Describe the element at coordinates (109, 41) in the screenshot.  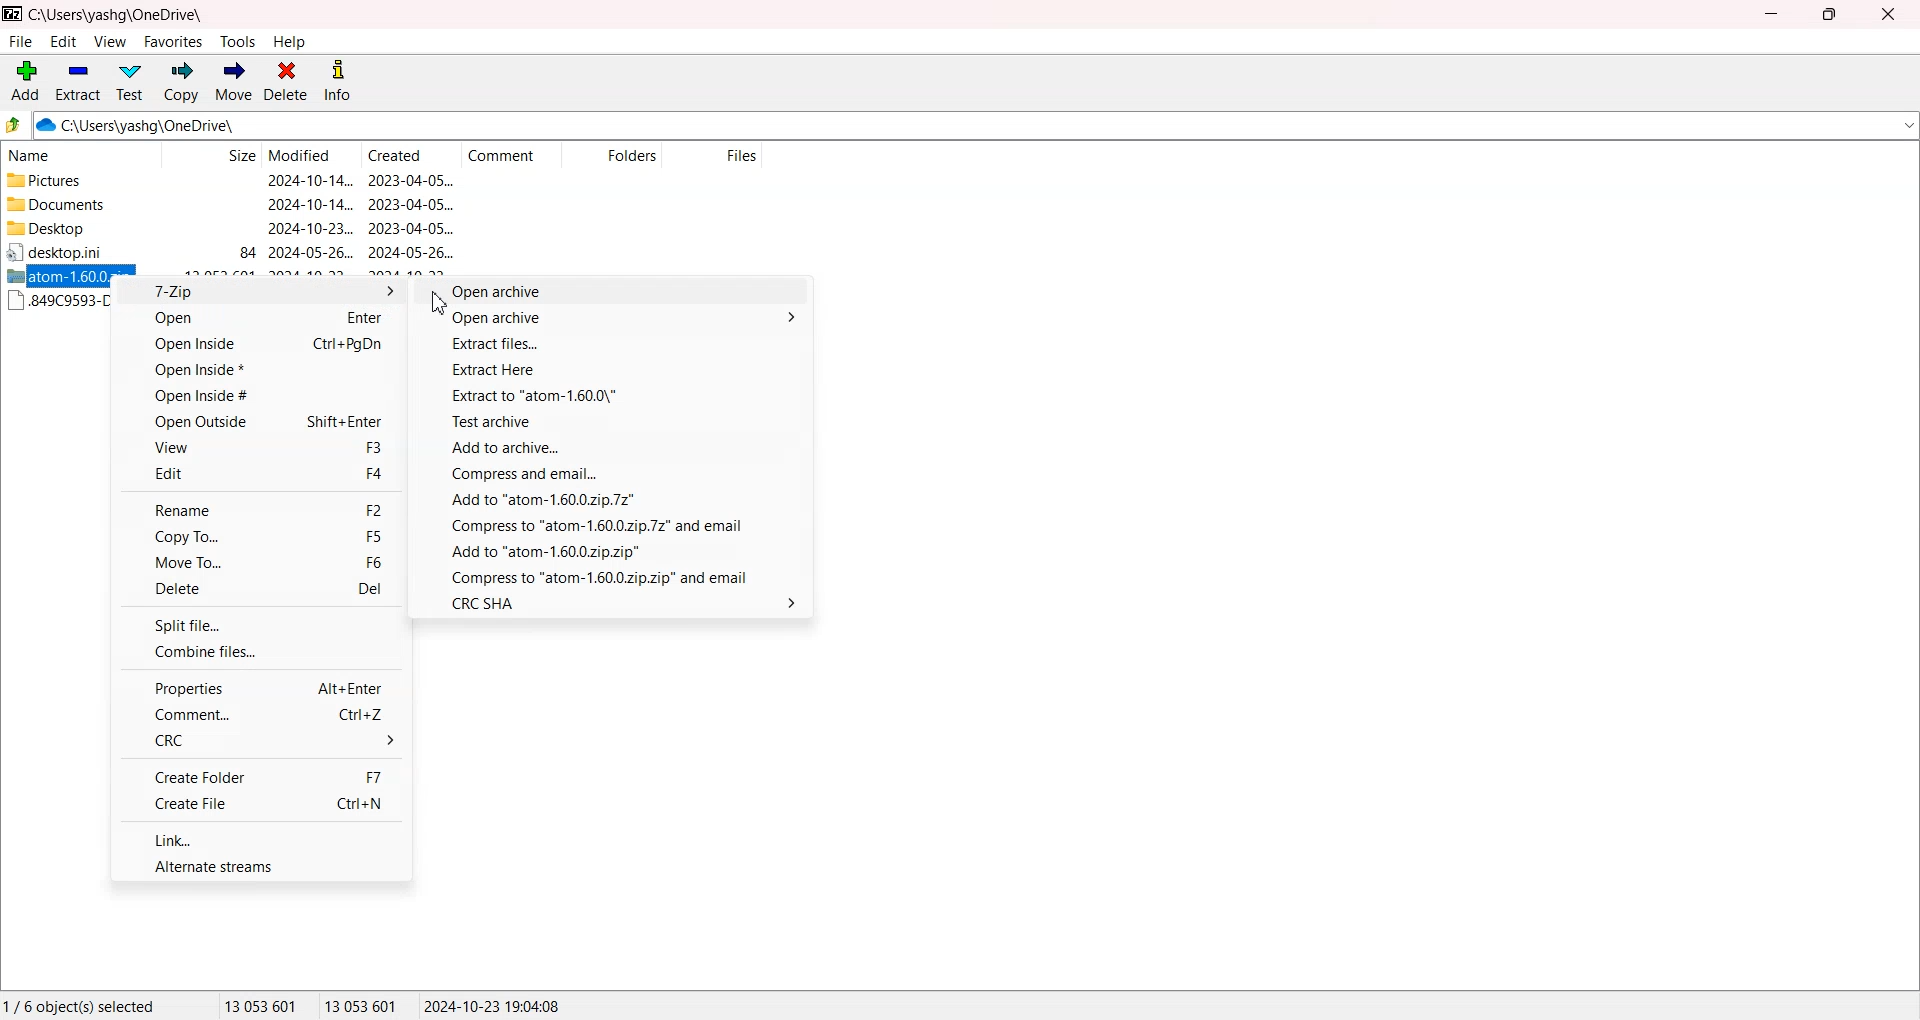
I see `View` at that location.